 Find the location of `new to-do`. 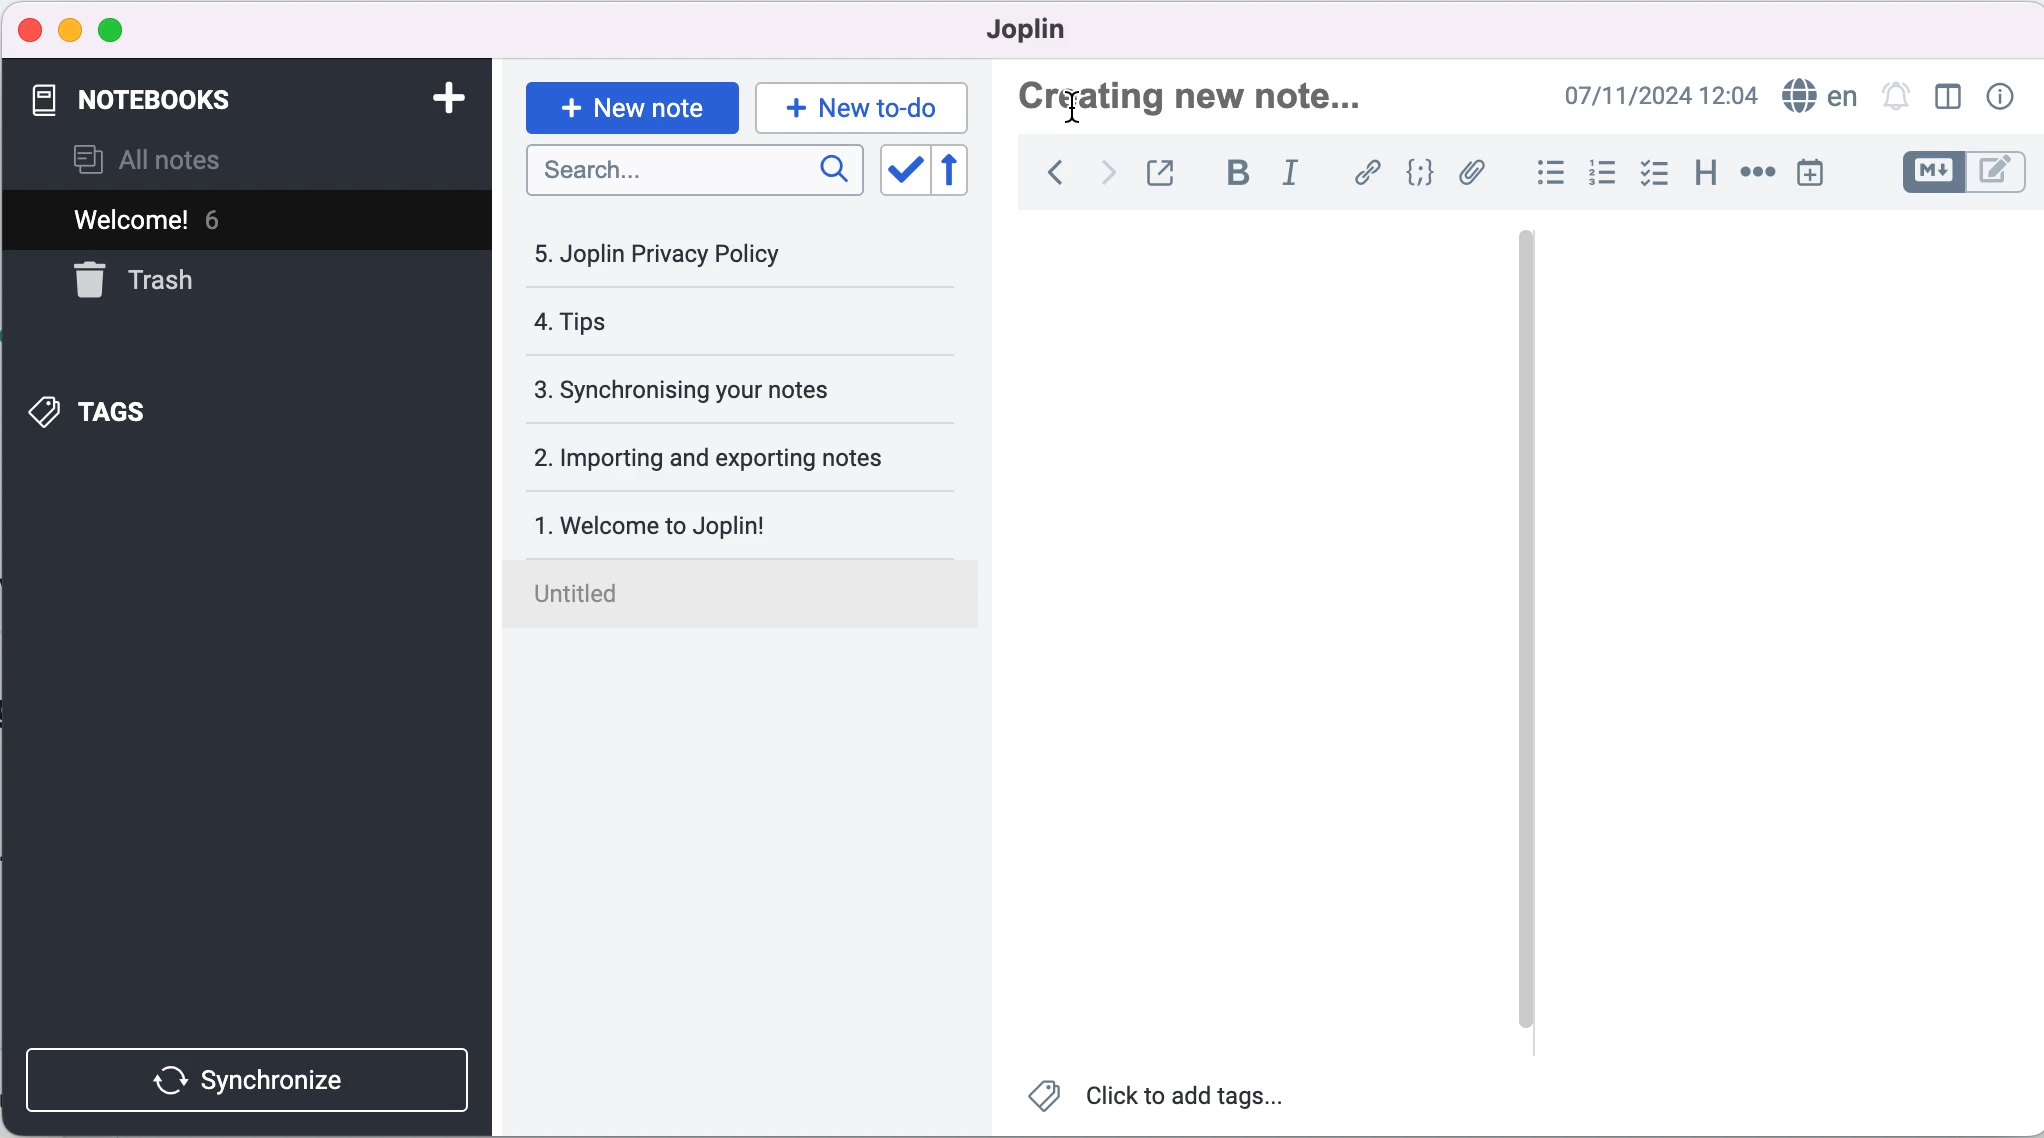

new to-do is located at coordinates (865, 104).